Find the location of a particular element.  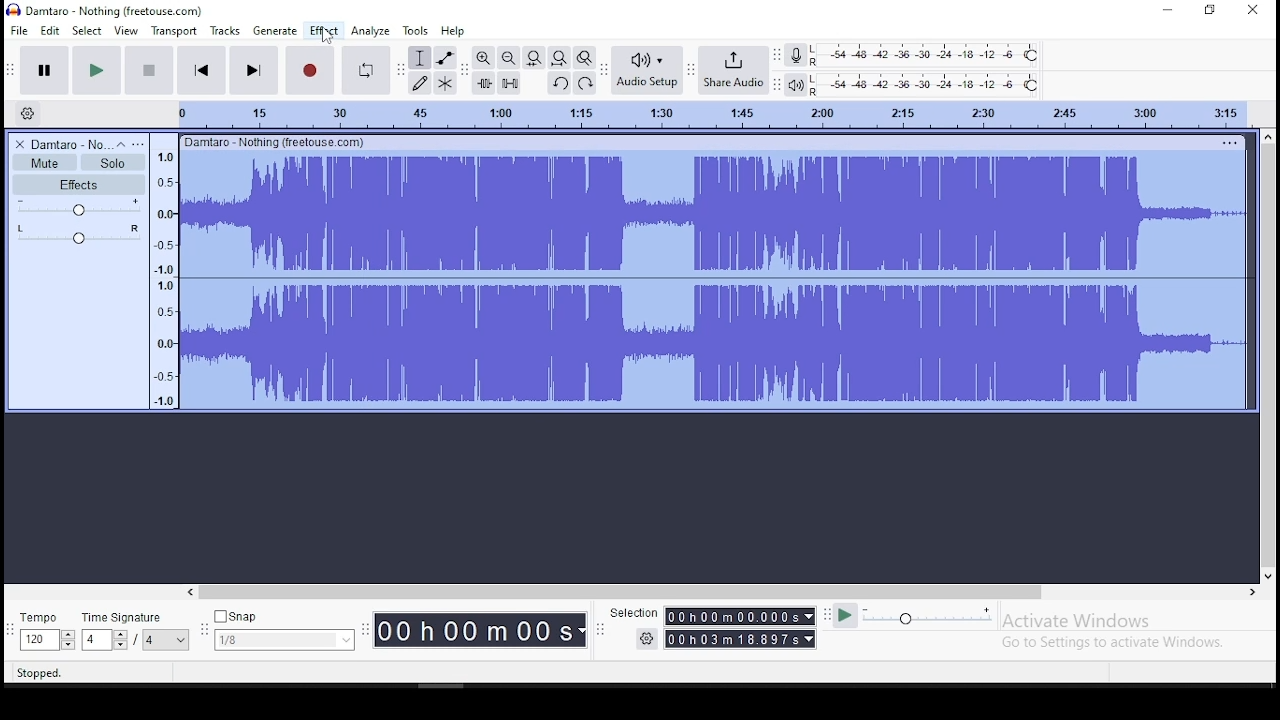

up is located at coordinates (1268, 136).